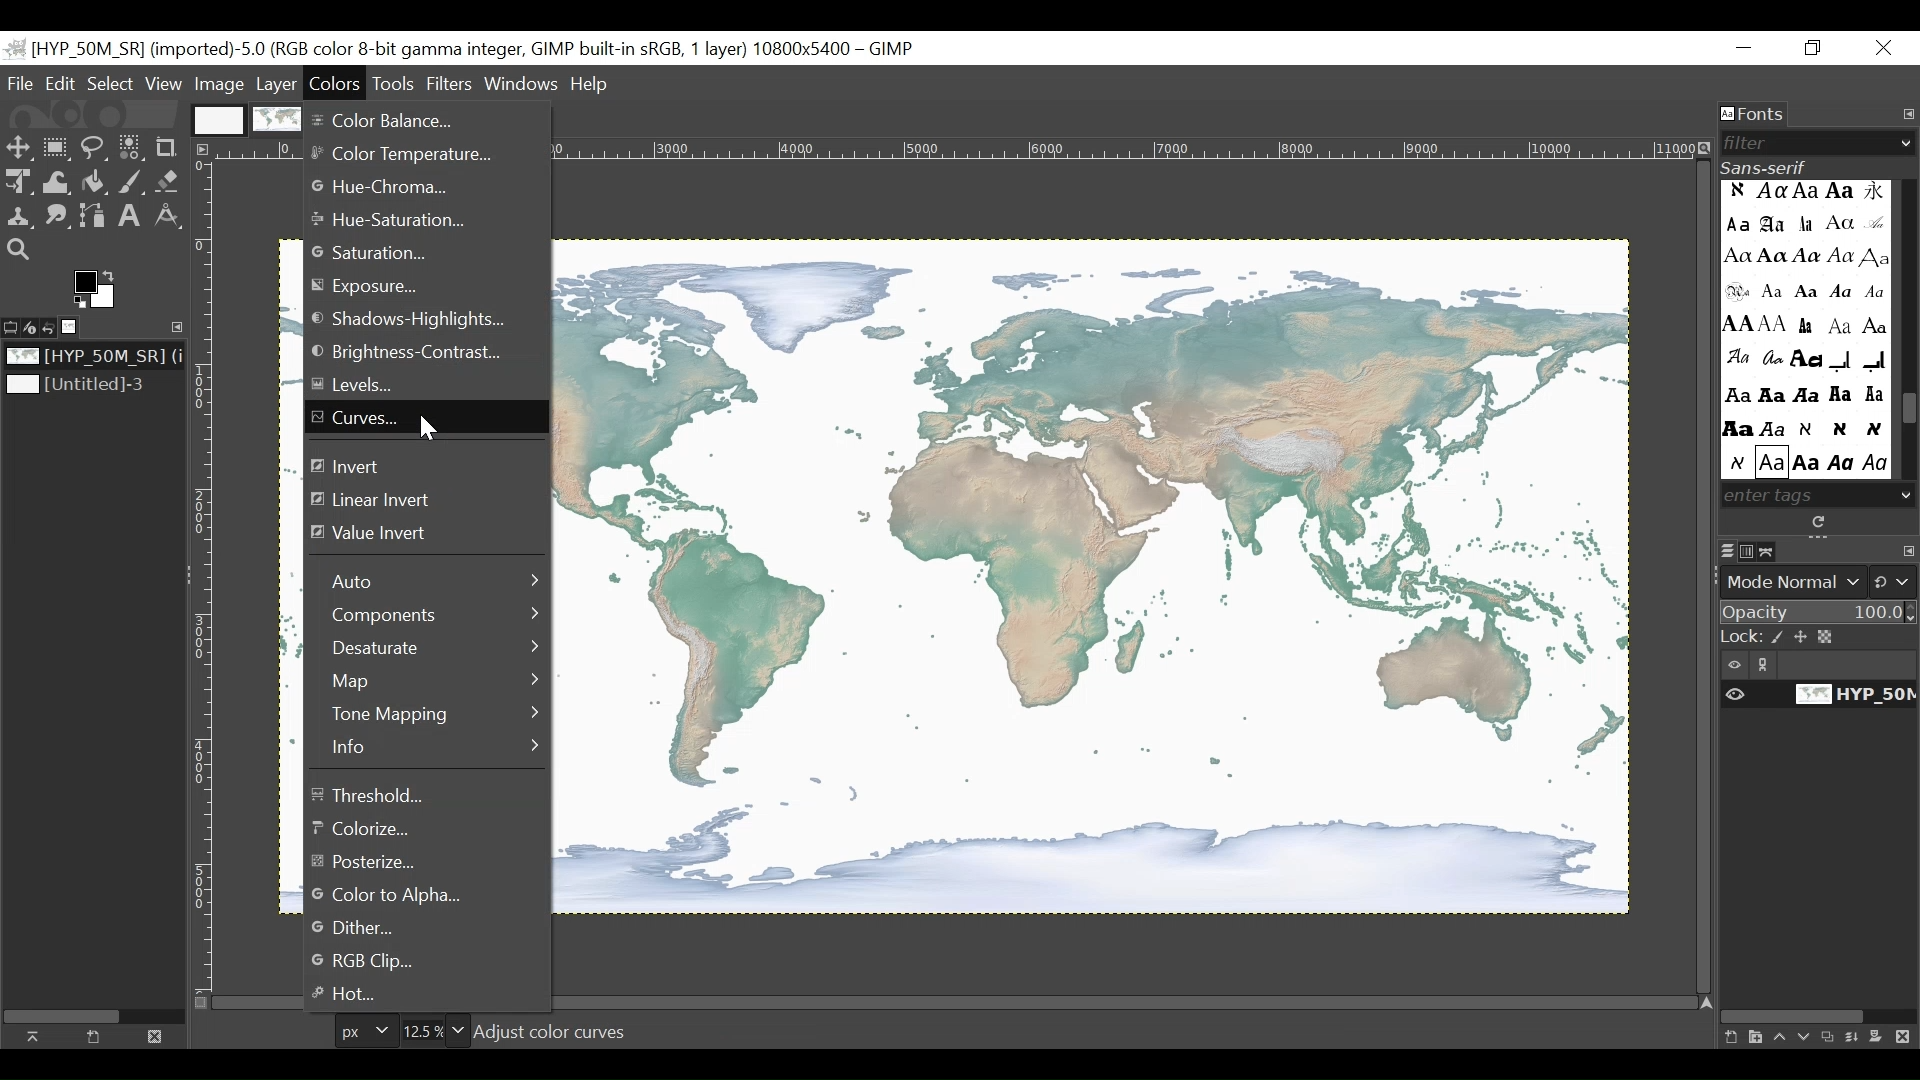 The image size is (1920, 1080). I want to click on Enter Tags, so click(1804, 329).